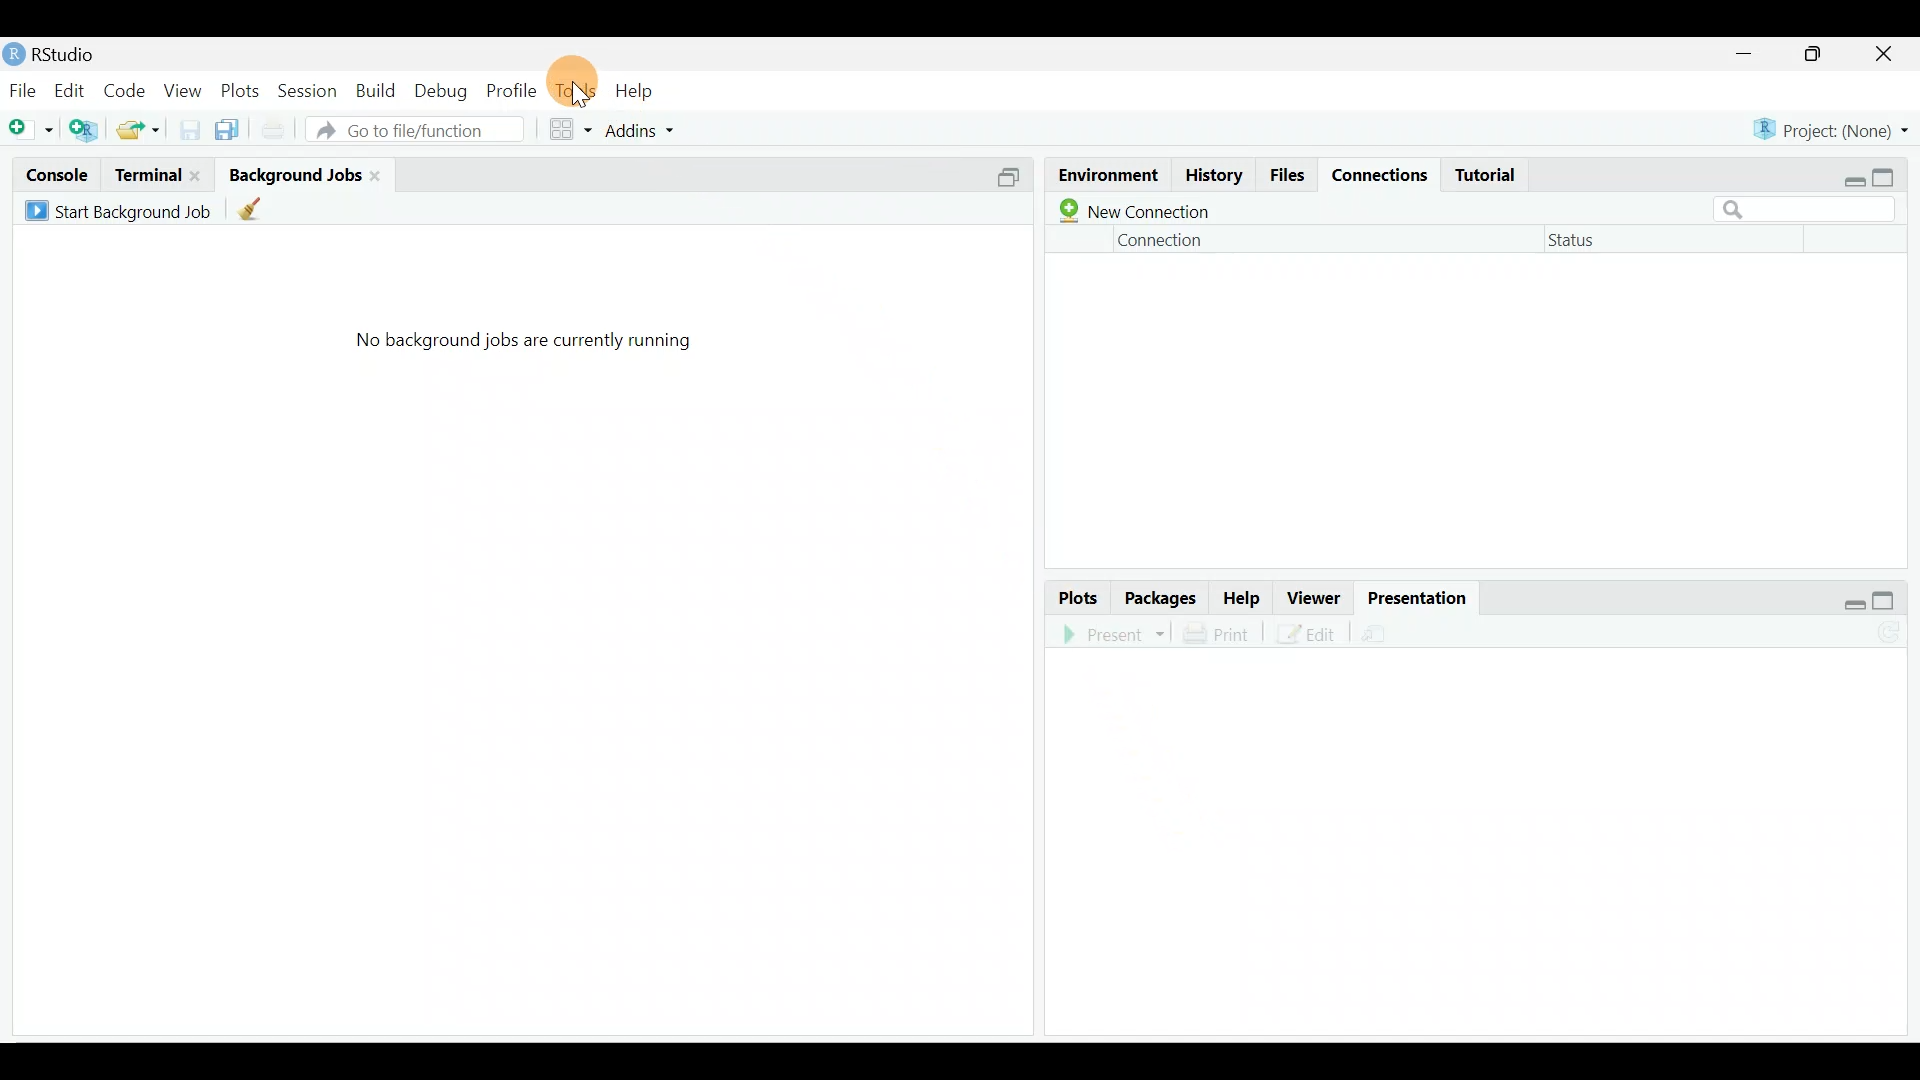 This screenshot has height=1080, width=1920. I want to click on Code, so click(127, 92).